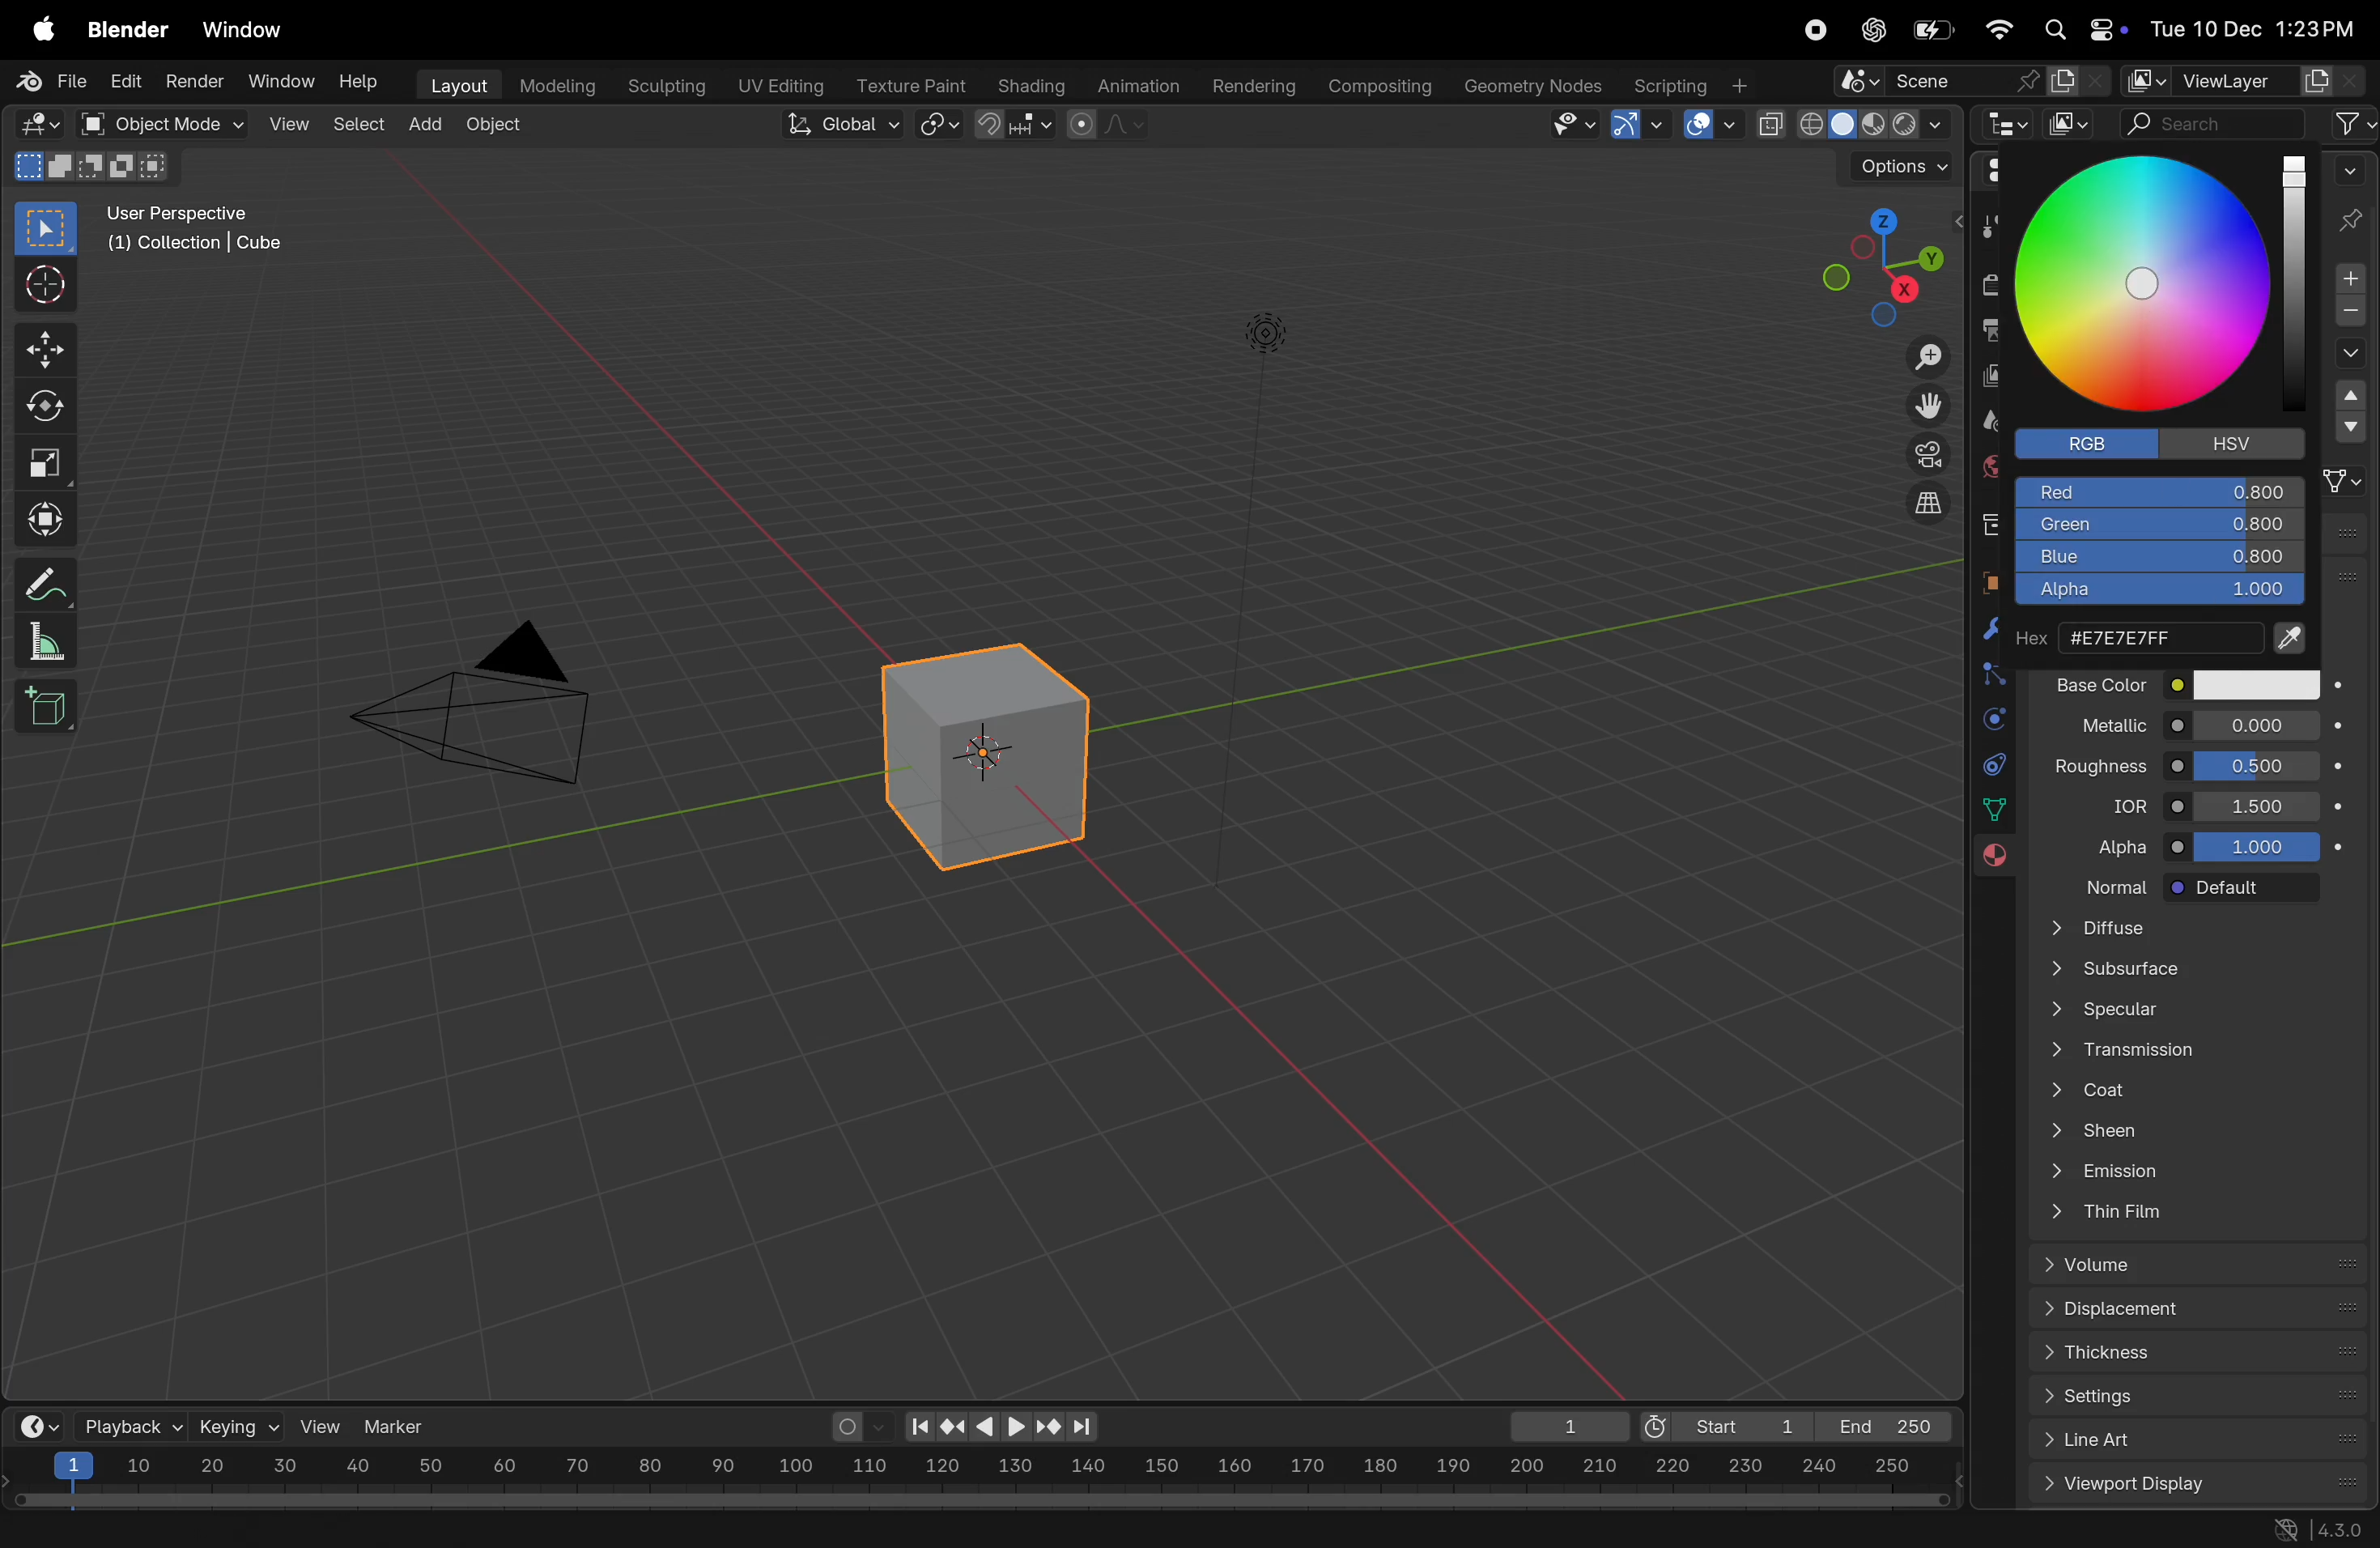 This screenshot has height=1548, width=2380. What do you see at coordinates (2190, 1442) in the screenshot?
I see `list art` at bounding box center [2190, 1442].